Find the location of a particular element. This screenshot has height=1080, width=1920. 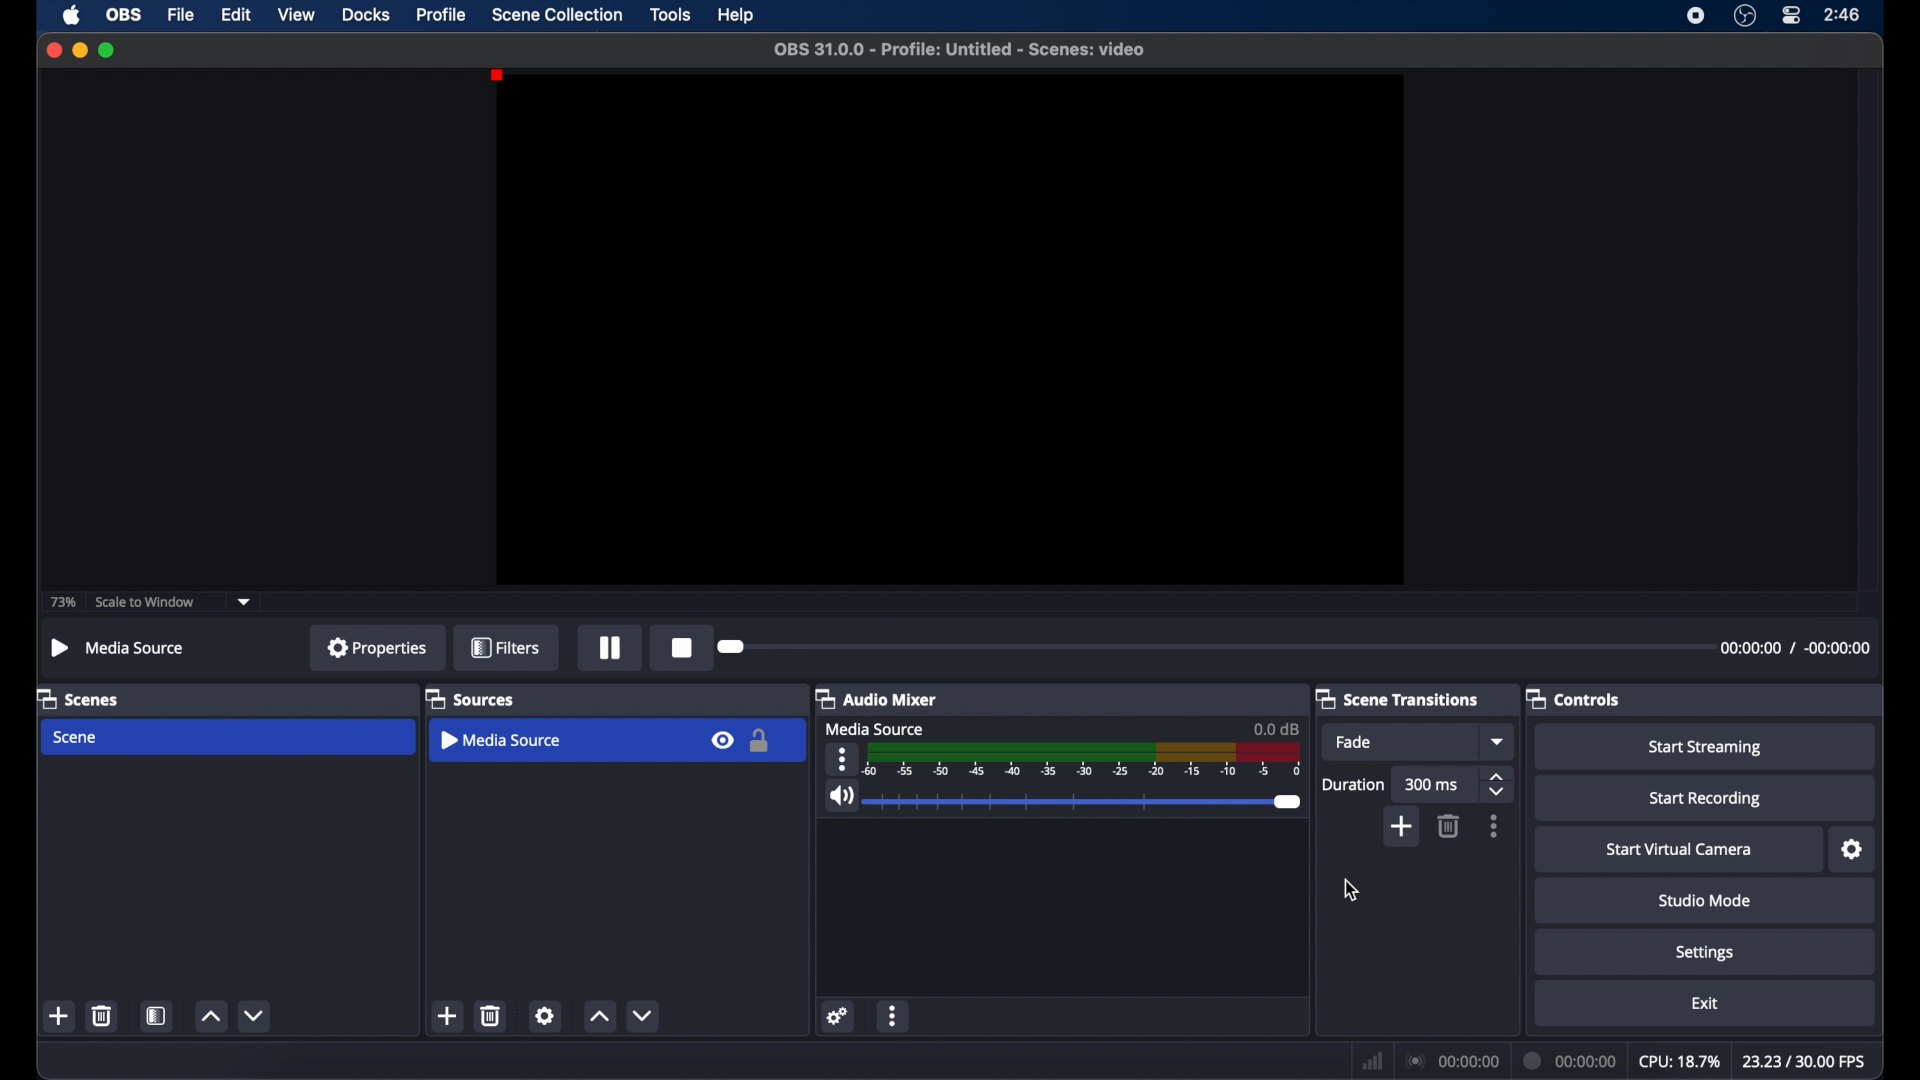

start streaming is located at coordinates (1706, 748).